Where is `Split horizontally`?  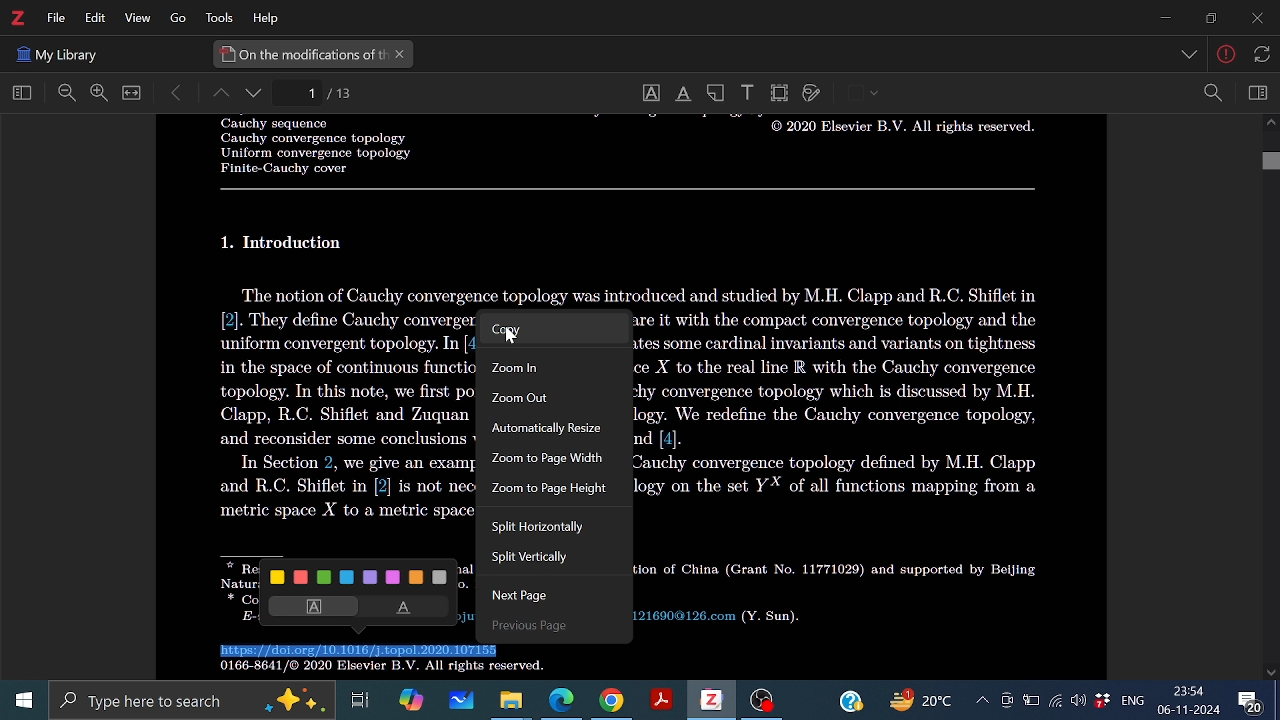
Split horizontally is located at coordinates (543, 529).